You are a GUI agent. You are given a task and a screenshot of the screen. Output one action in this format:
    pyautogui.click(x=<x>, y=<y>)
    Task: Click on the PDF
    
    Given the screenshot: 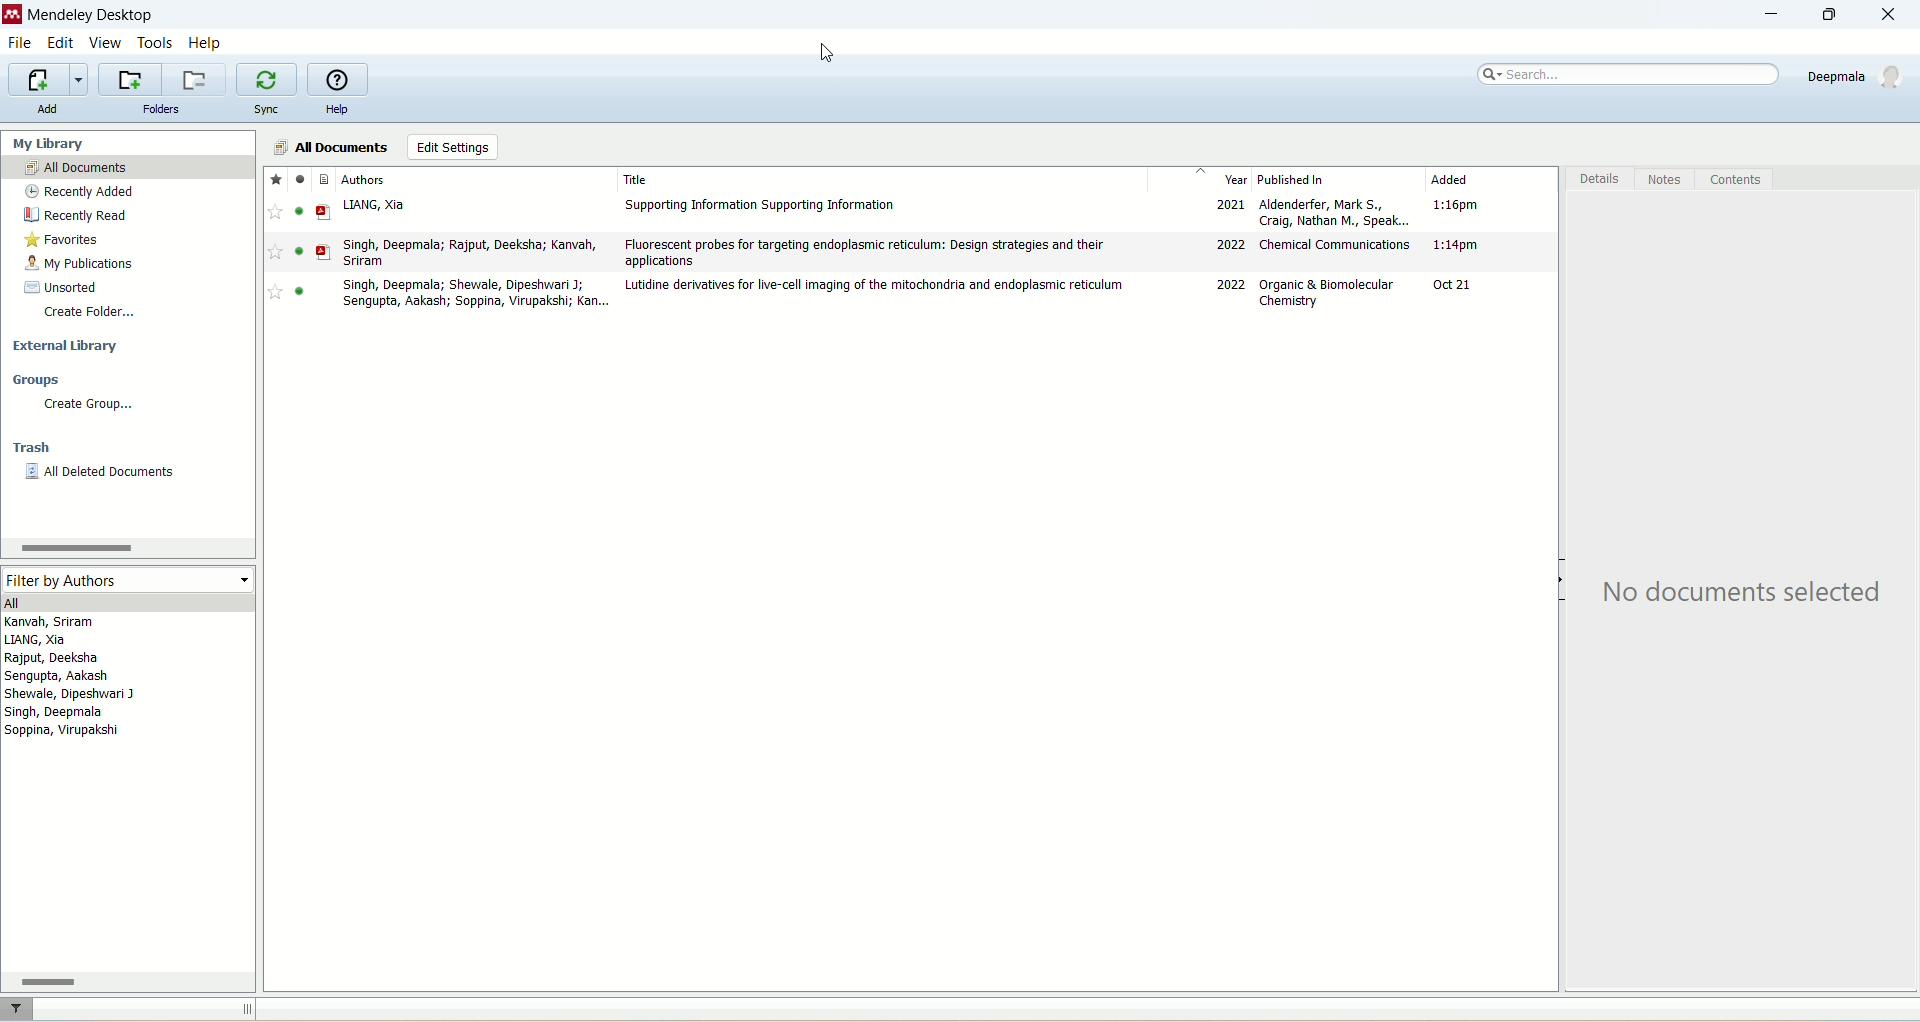 What is the action you would take?
    pyautogui.click(x=321, y=290)
    